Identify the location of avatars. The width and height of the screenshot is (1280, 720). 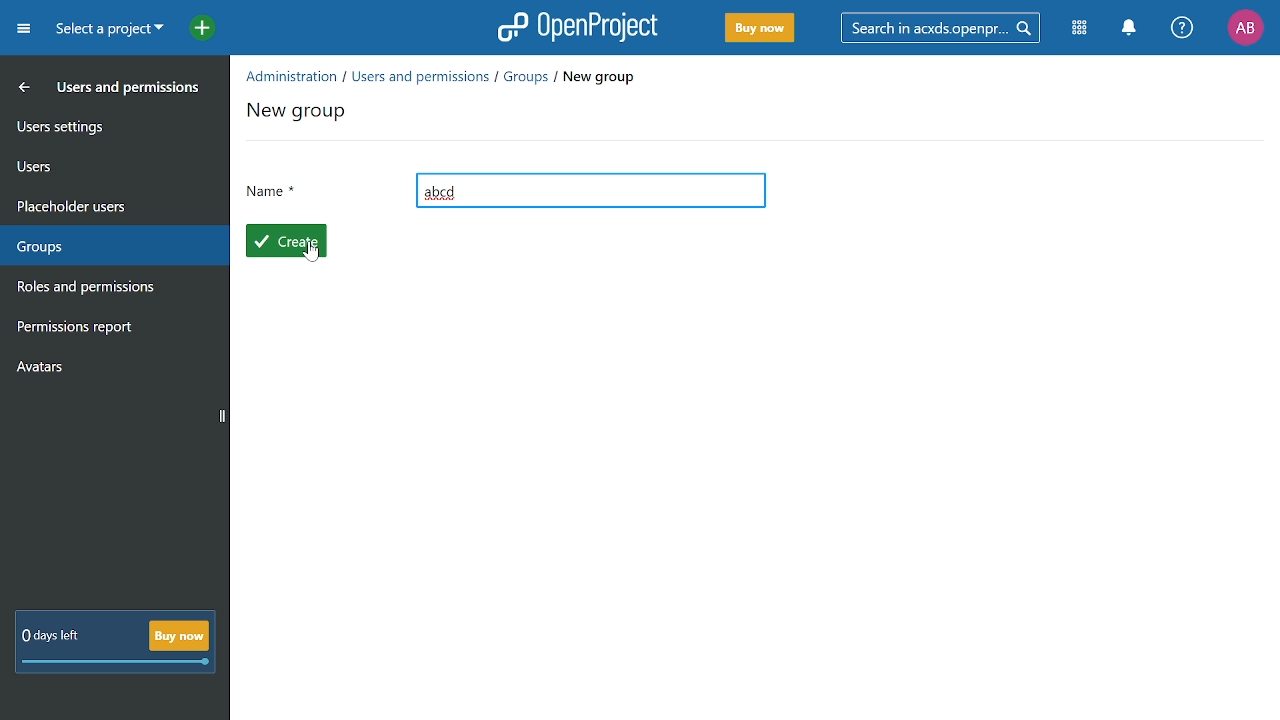
(104, 365).